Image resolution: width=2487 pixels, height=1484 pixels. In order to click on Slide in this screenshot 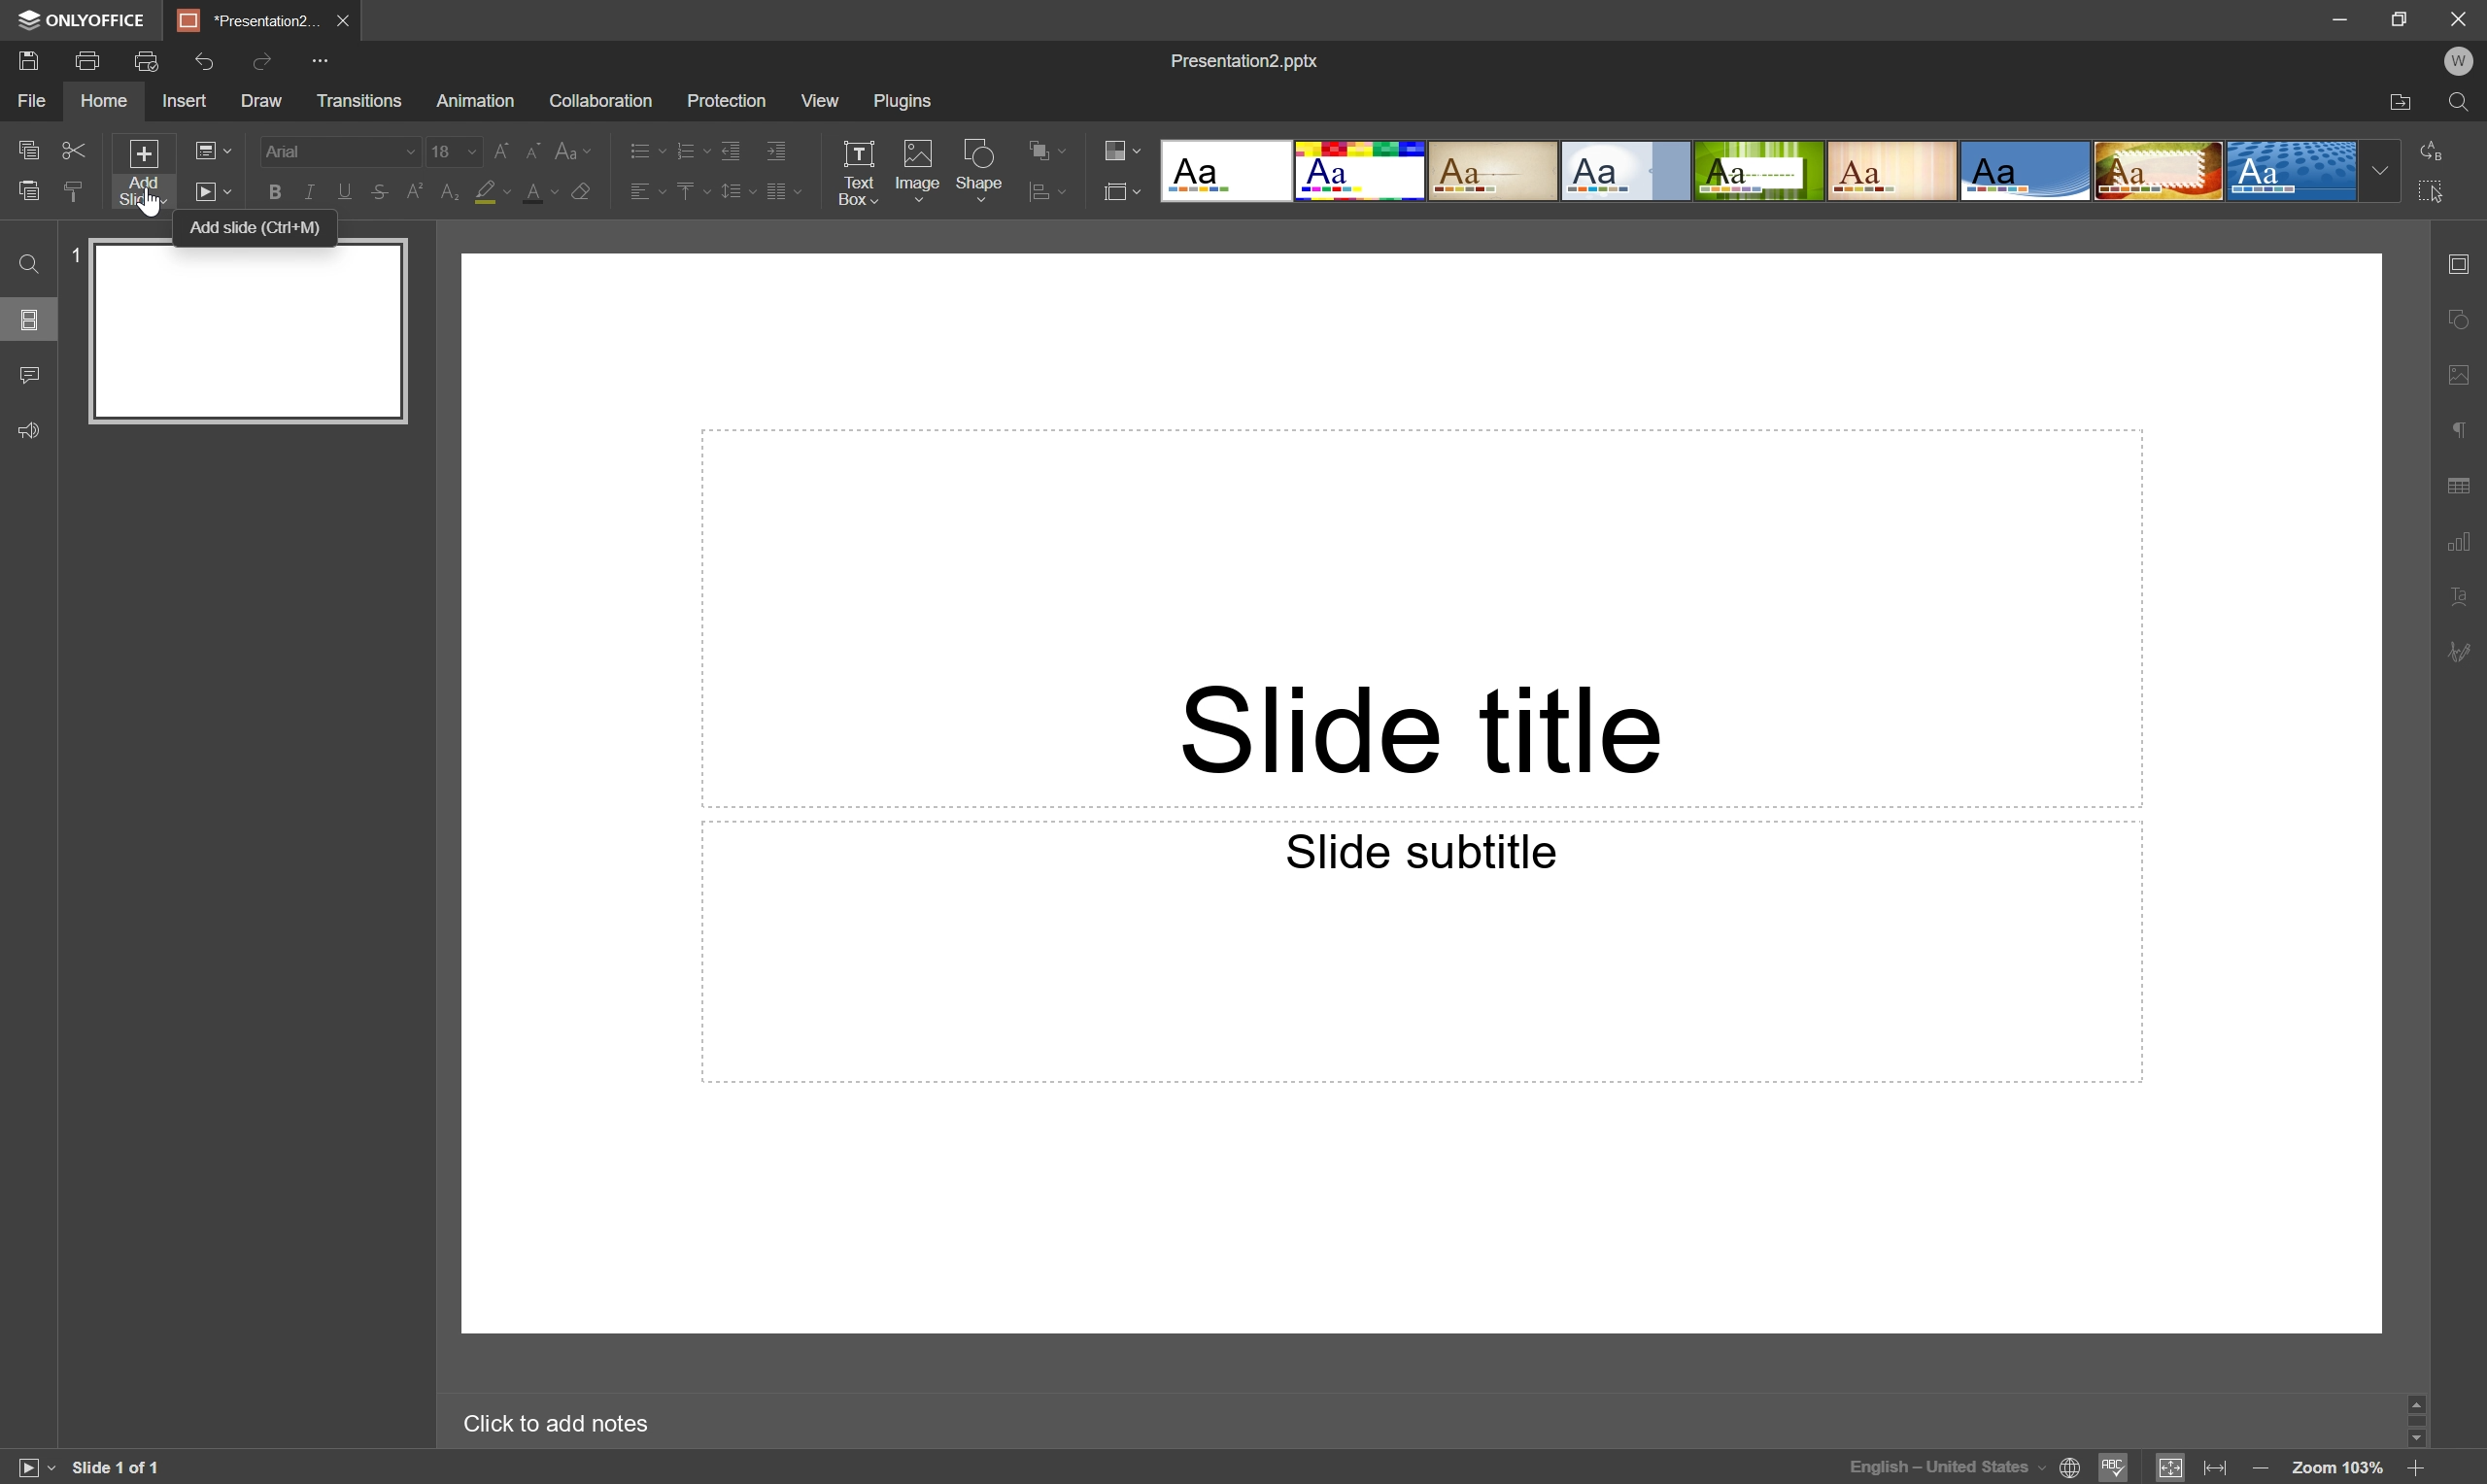, I will do `click(250, 332)`.